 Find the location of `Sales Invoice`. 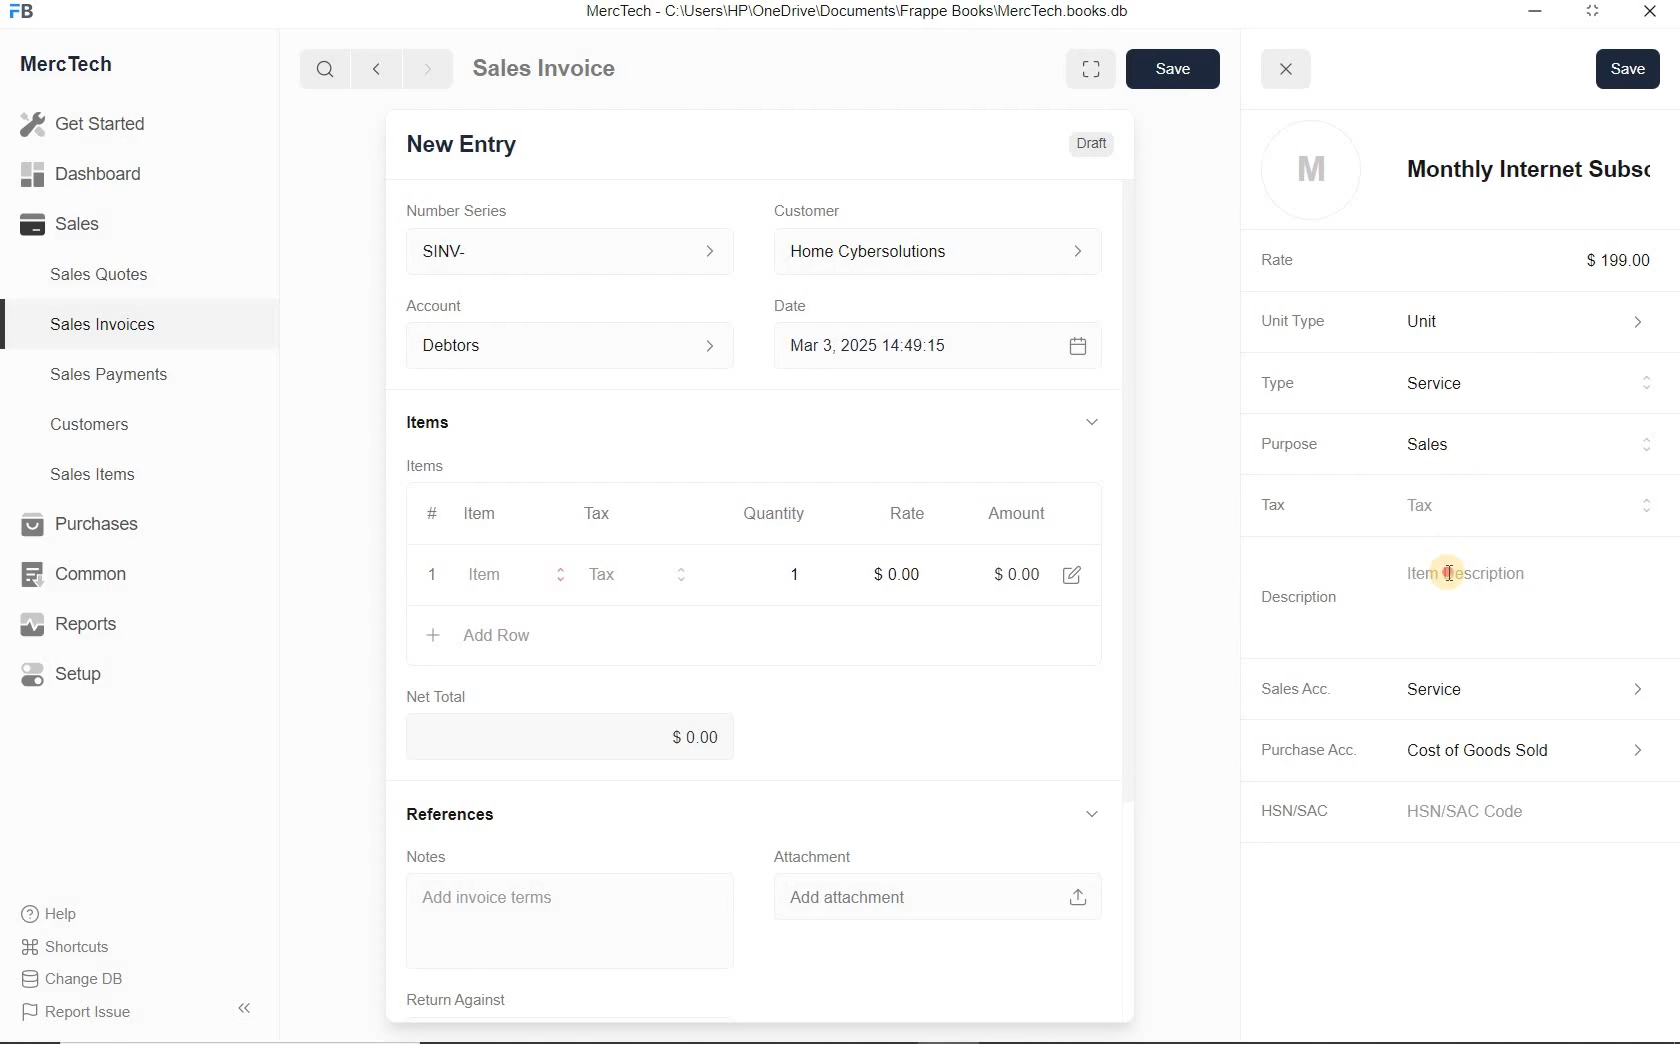

Sales Invoice is located at coordinates (546, 70).